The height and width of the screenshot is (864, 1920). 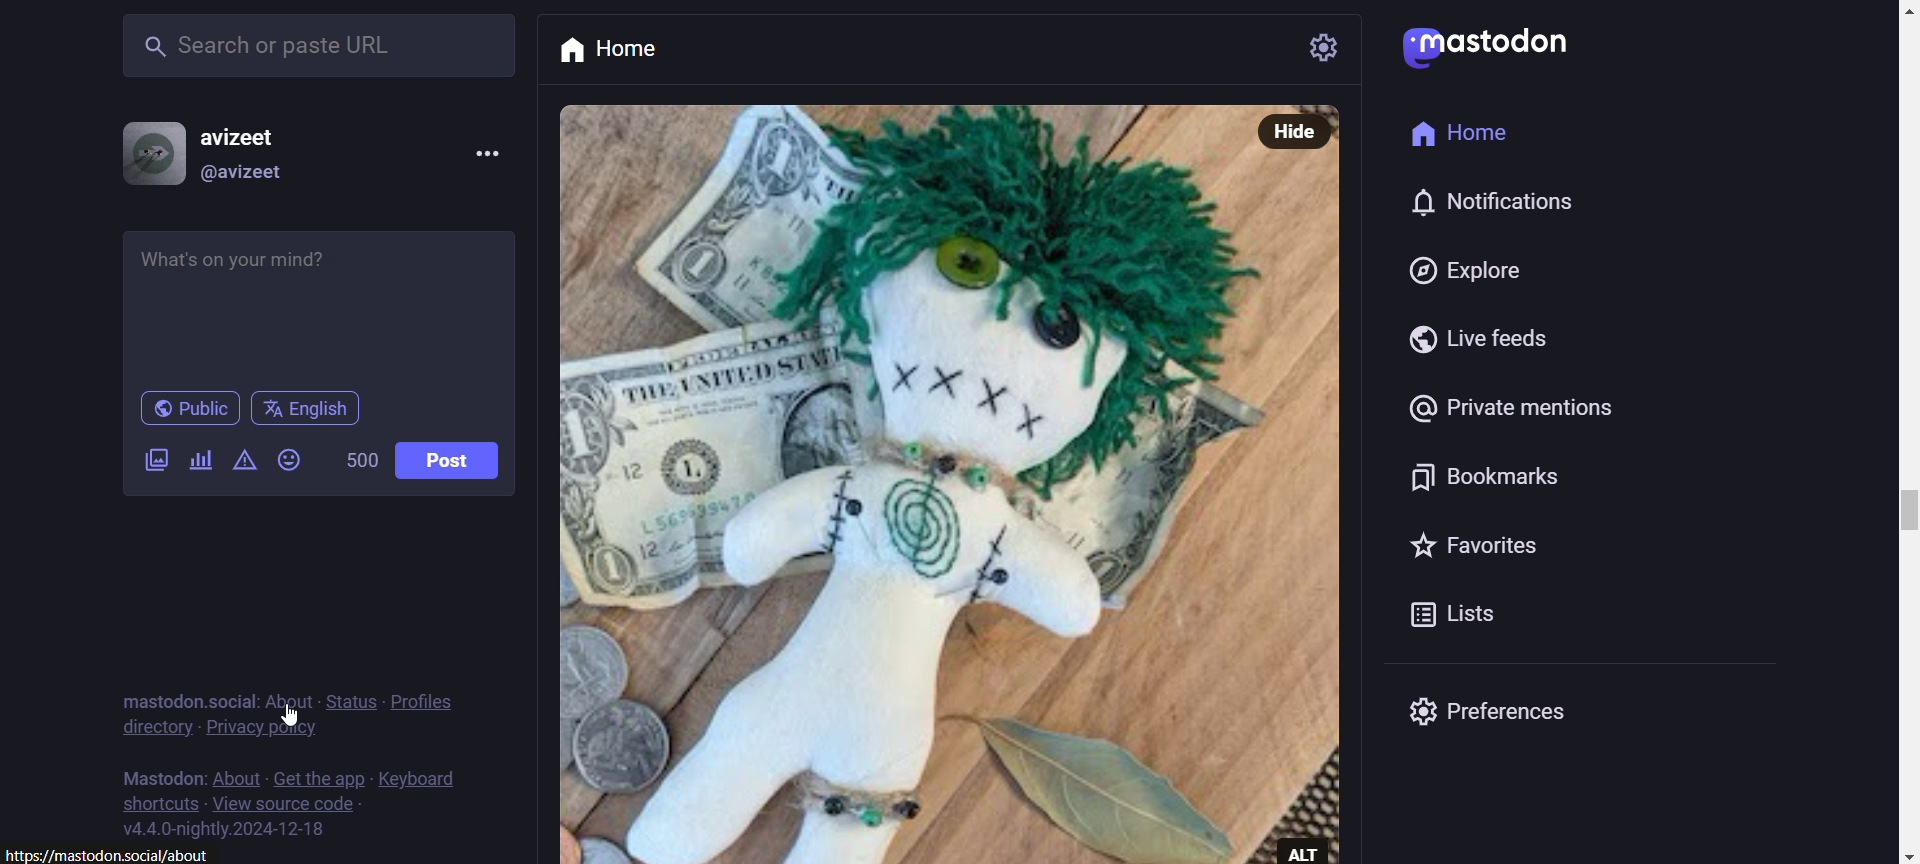 What do you see at coordinates (155, 729) in the screenshot?
I see `directory` at bounding box center [155, 729].